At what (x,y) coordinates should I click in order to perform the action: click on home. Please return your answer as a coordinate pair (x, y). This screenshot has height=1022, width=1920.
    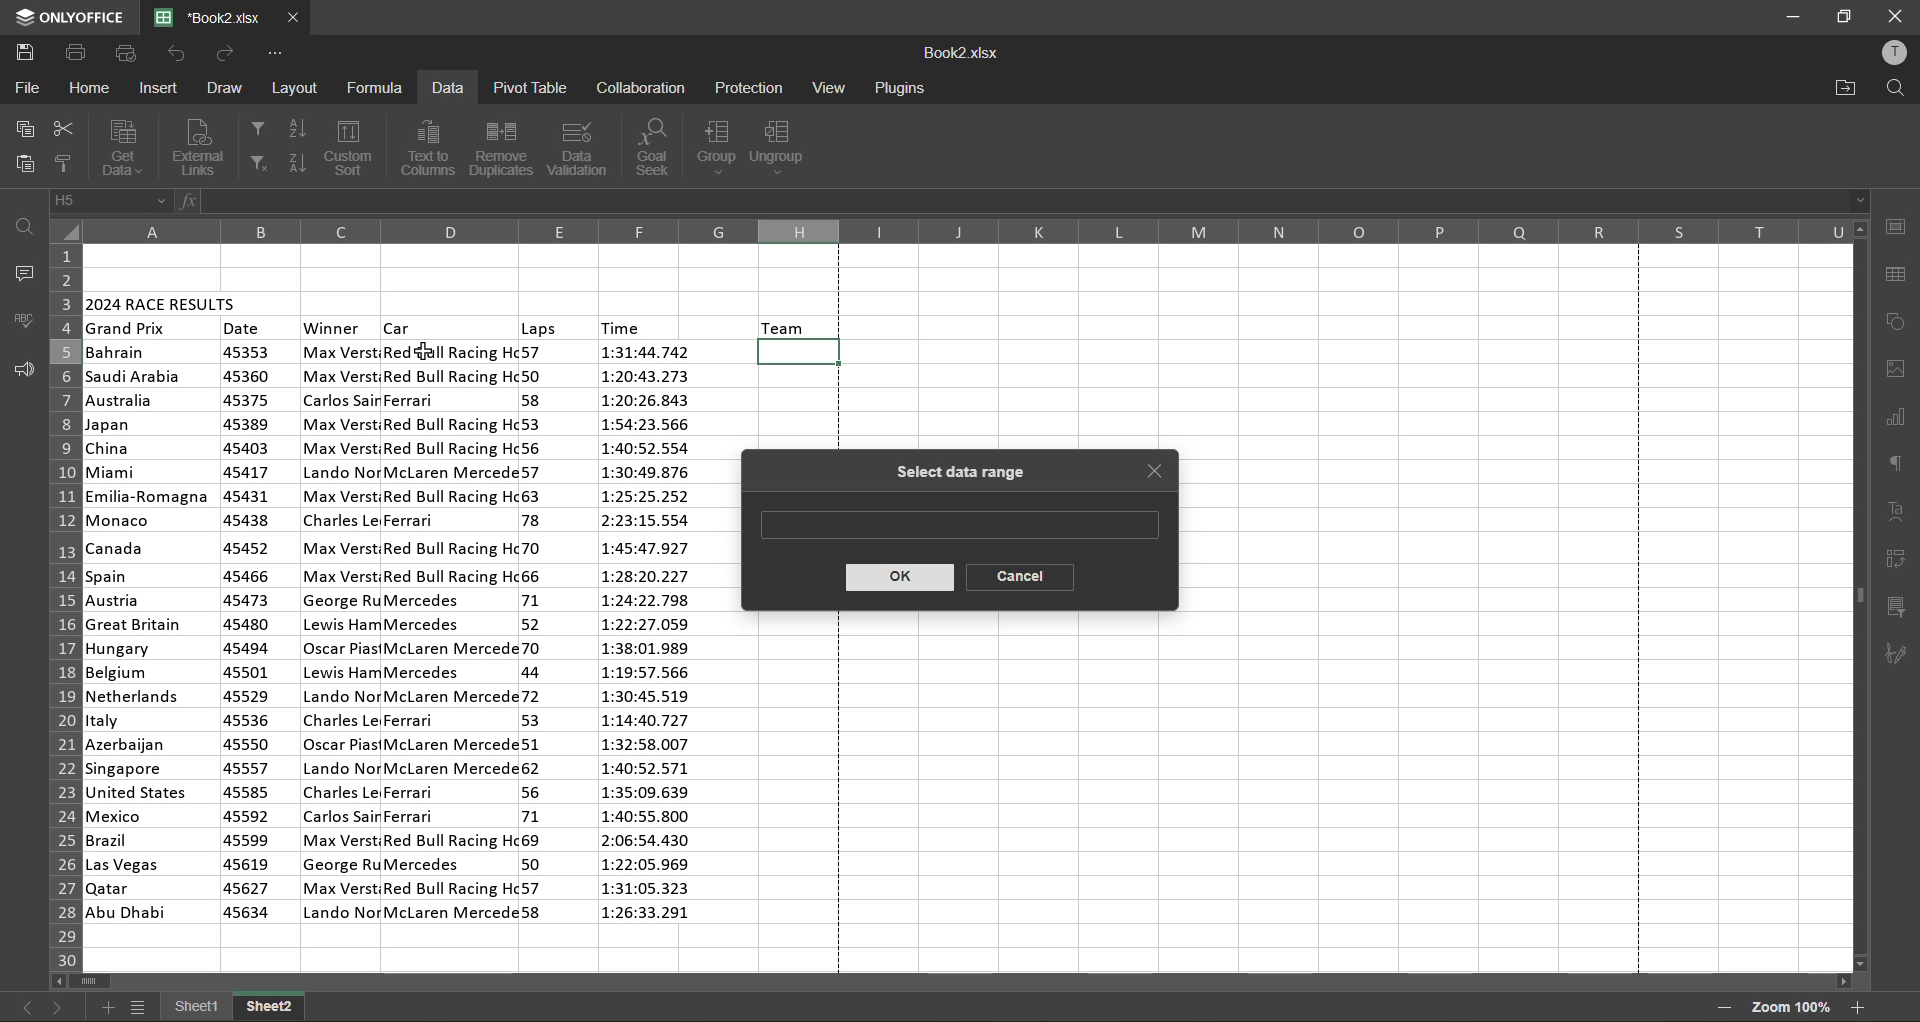
    Looking at the image, I should click on (90, 90).